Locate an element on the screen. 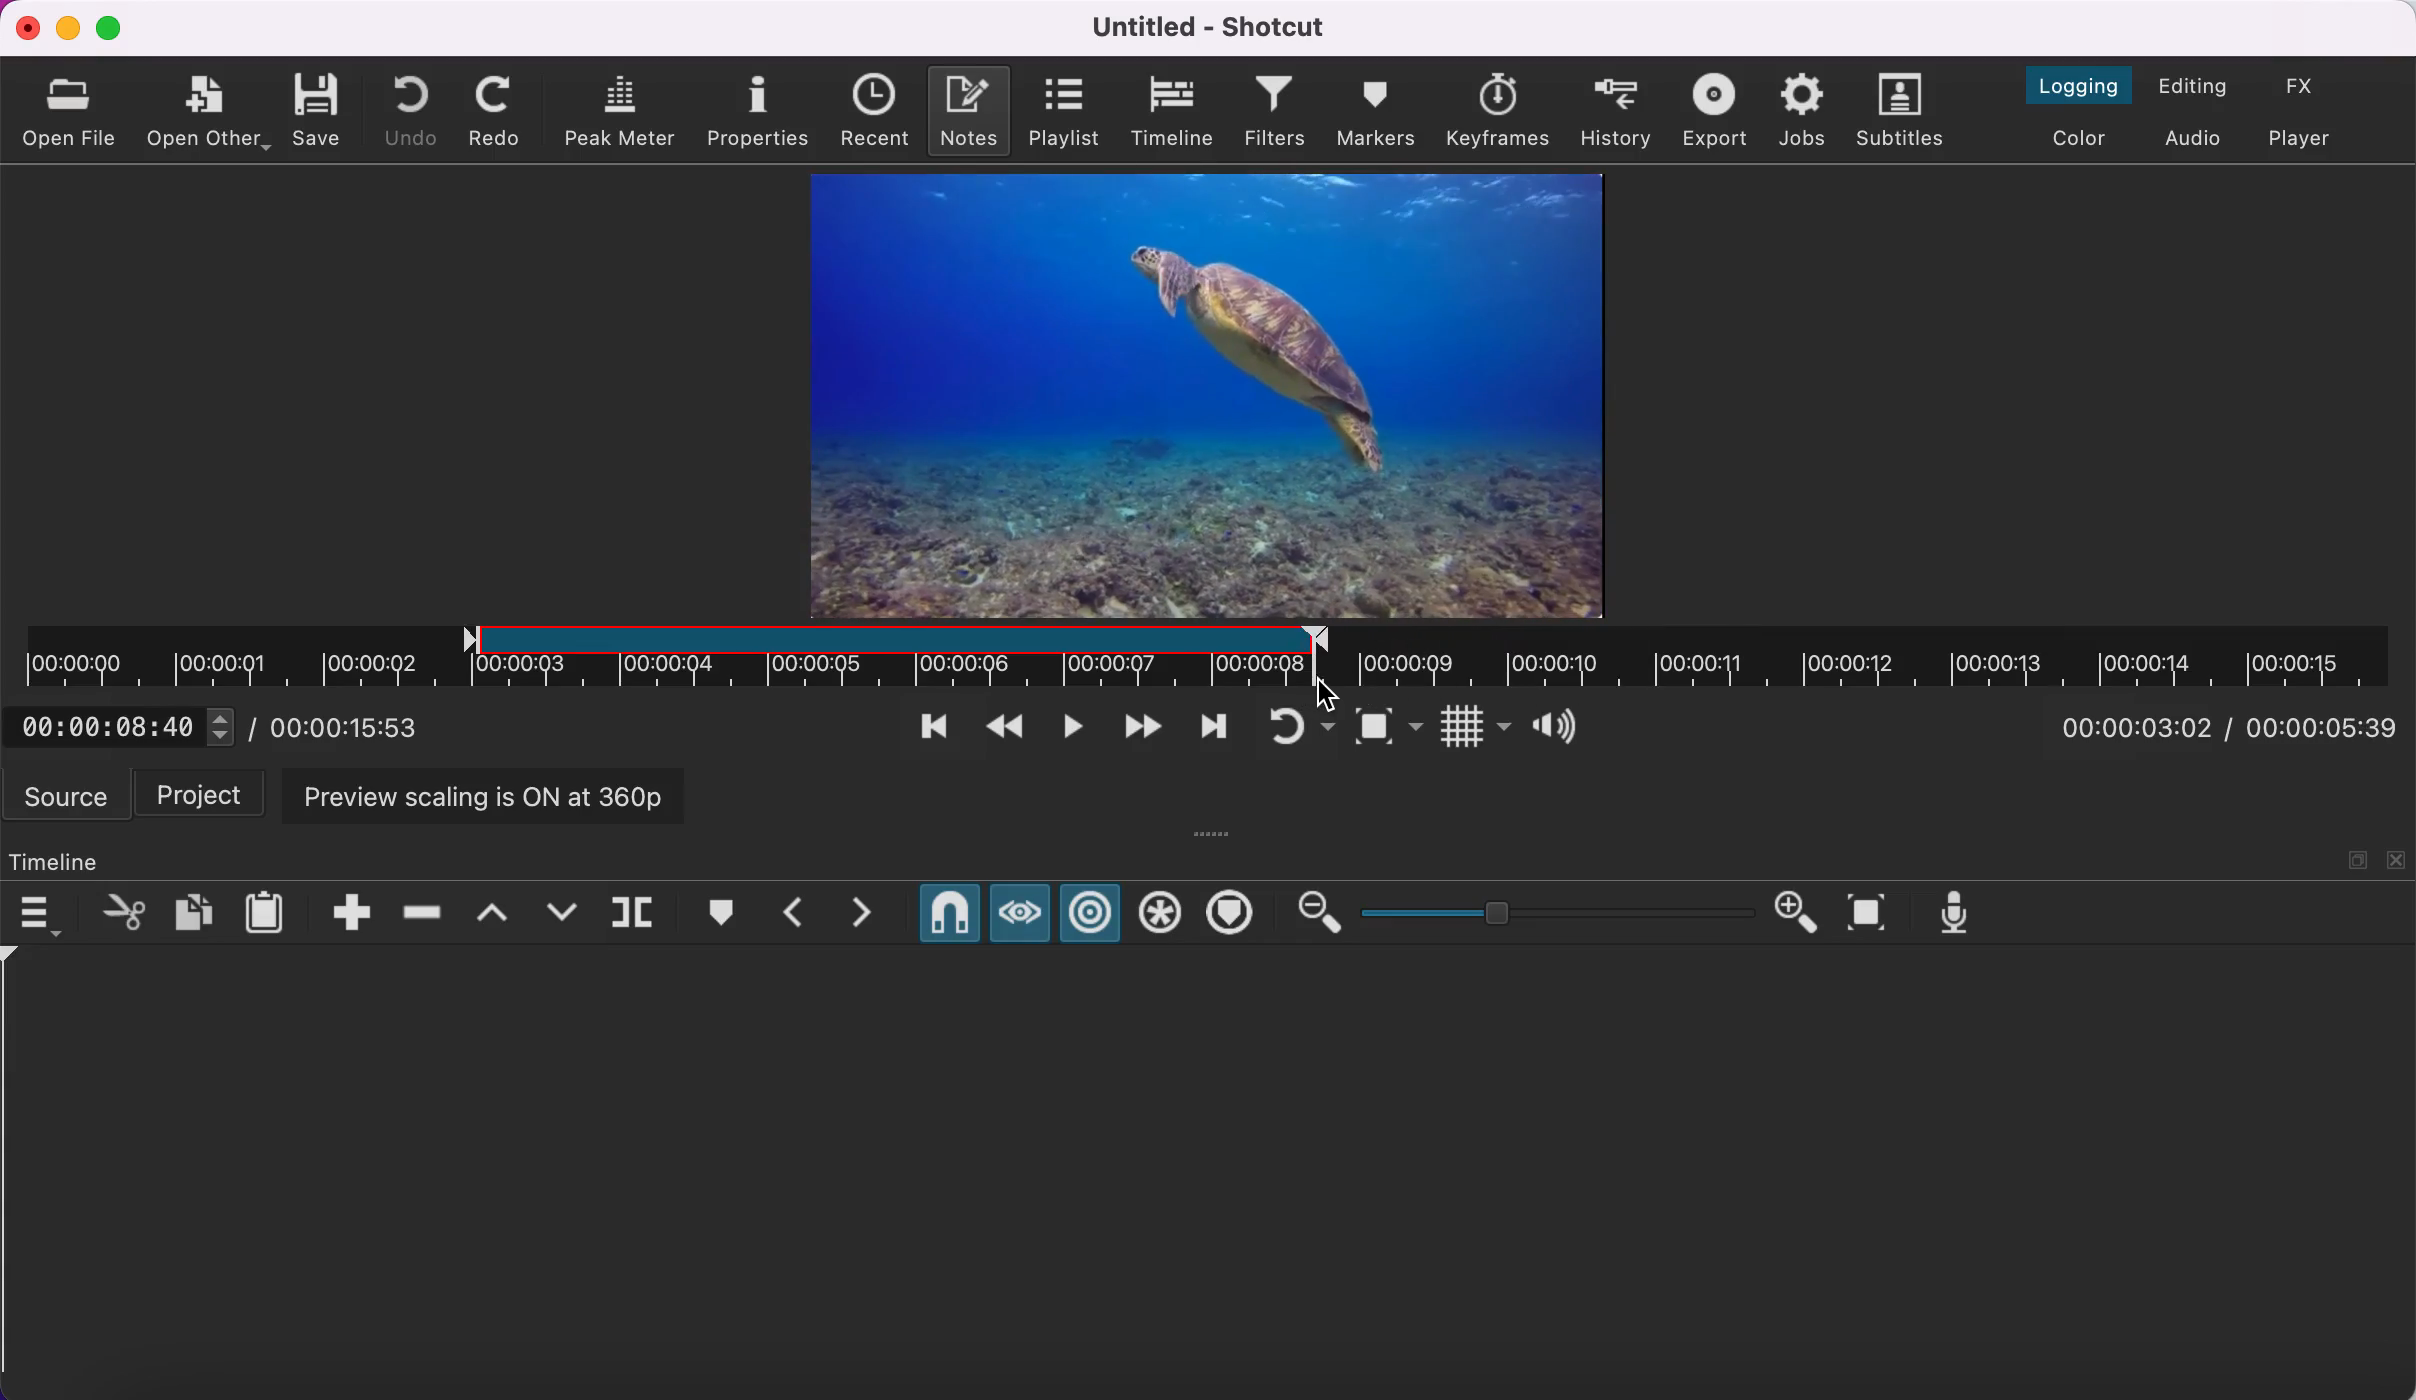 This screenshot has width=2416, height=1400. history is located at coordinates (1616, 107).